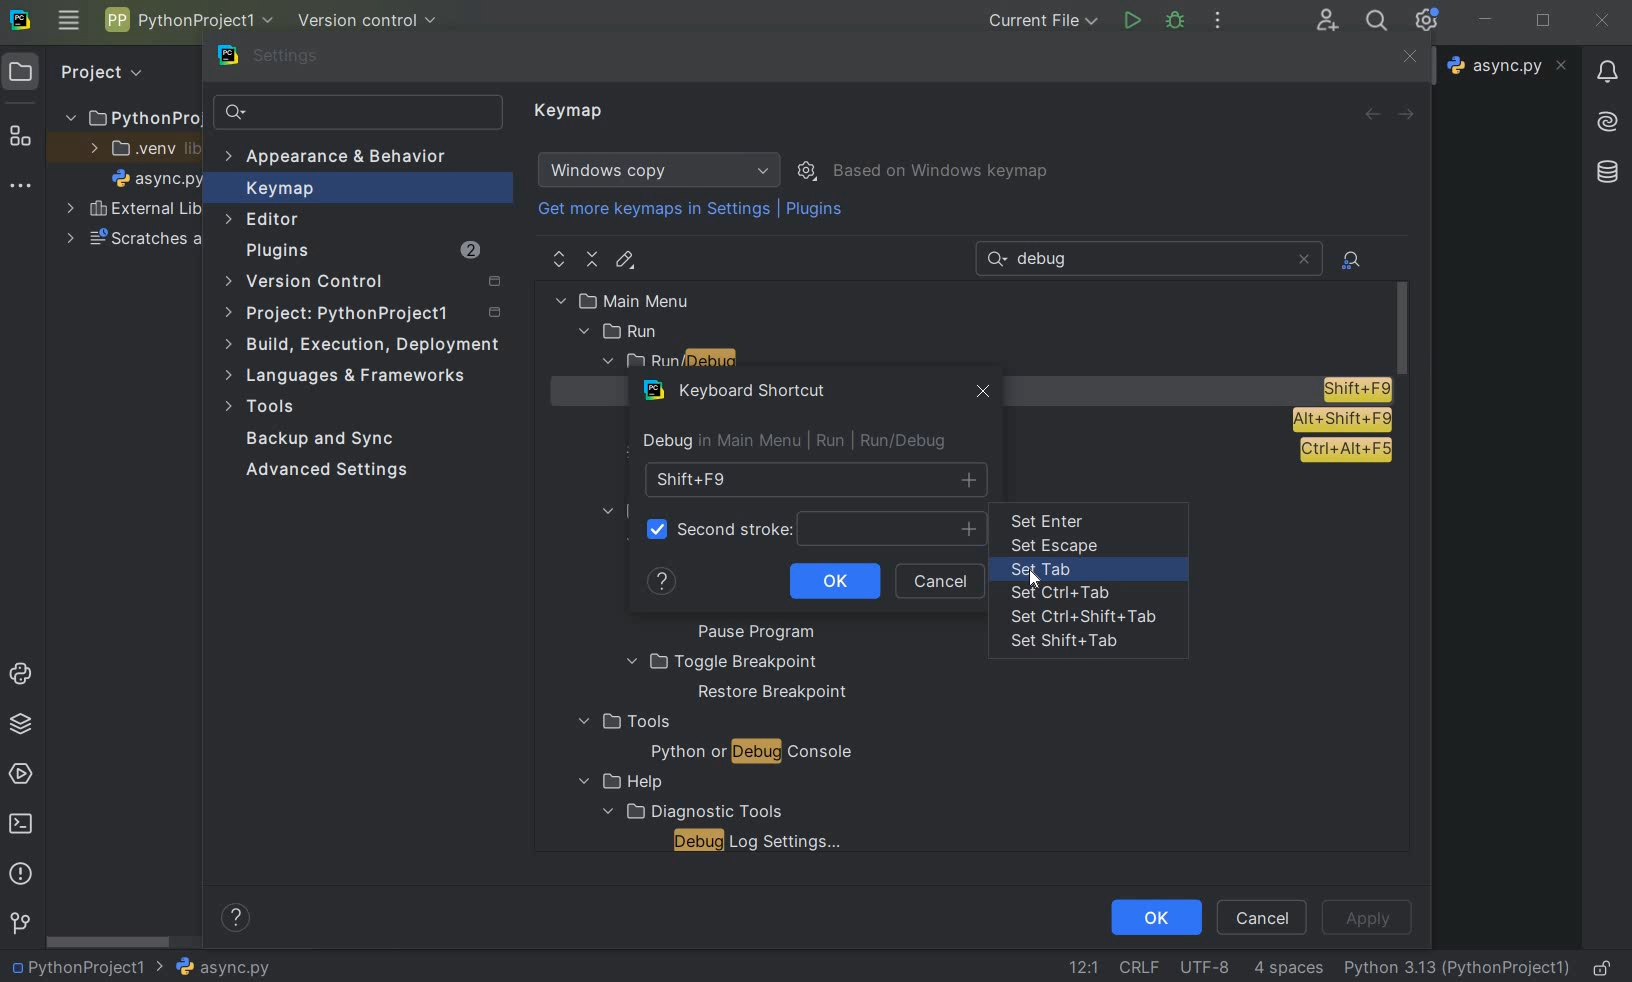 This screenshot has width=1632, height=982. I want to click on set Ctrl+Shift+tab, so click(1079, 617).